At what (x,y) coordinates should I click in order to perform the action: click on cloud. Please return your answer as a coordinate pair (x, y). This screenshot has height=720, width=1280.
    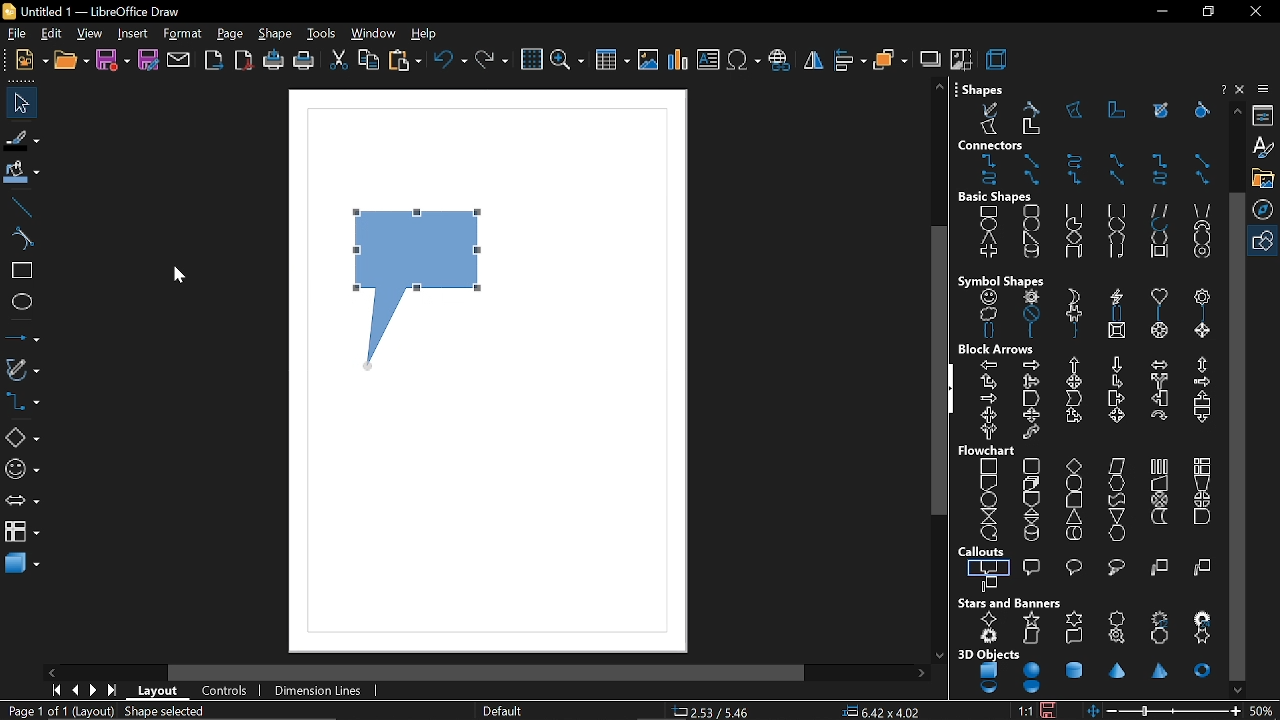
    Looking at the image, I should click on (1114, 568).